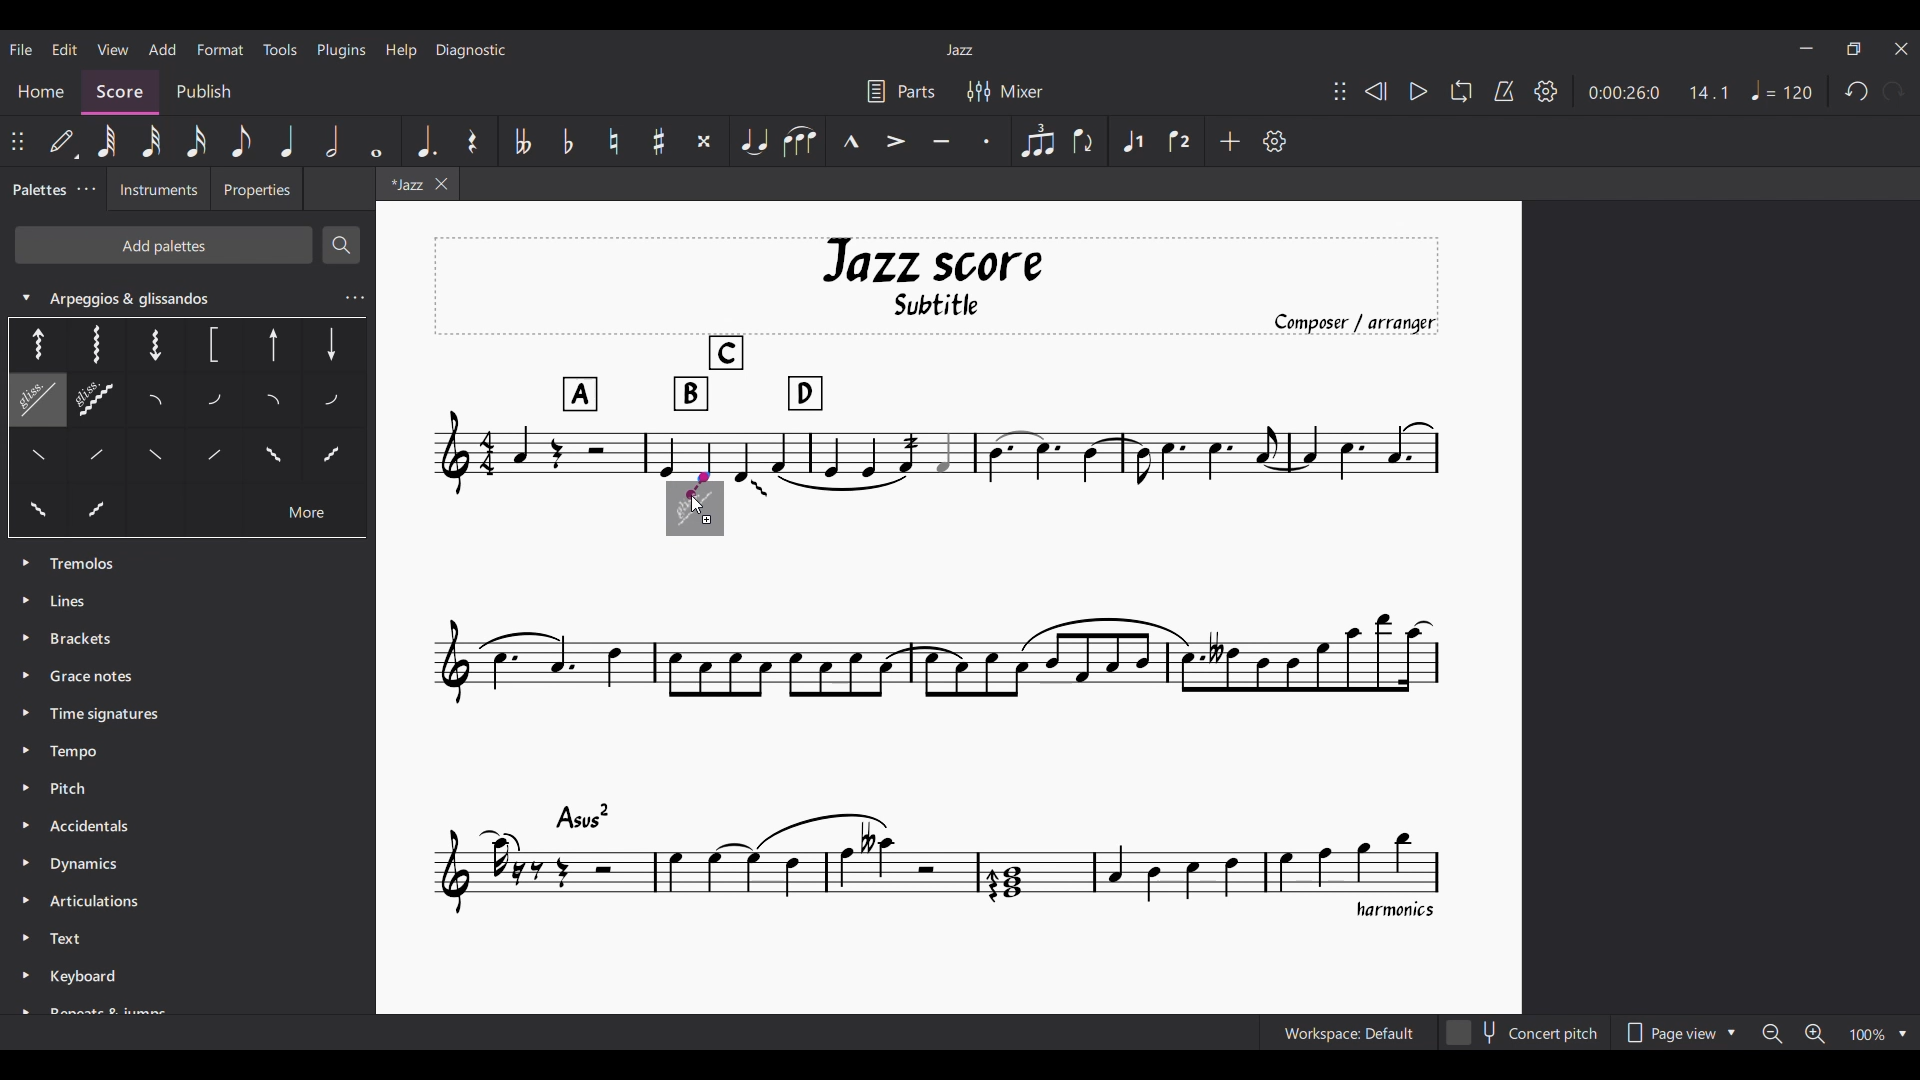 Image resolution: width=1920 pixels, height=1080 pixels. Describe the element at coordinates (958, 50) in the screenshot. I see `Title of current score` at that location.